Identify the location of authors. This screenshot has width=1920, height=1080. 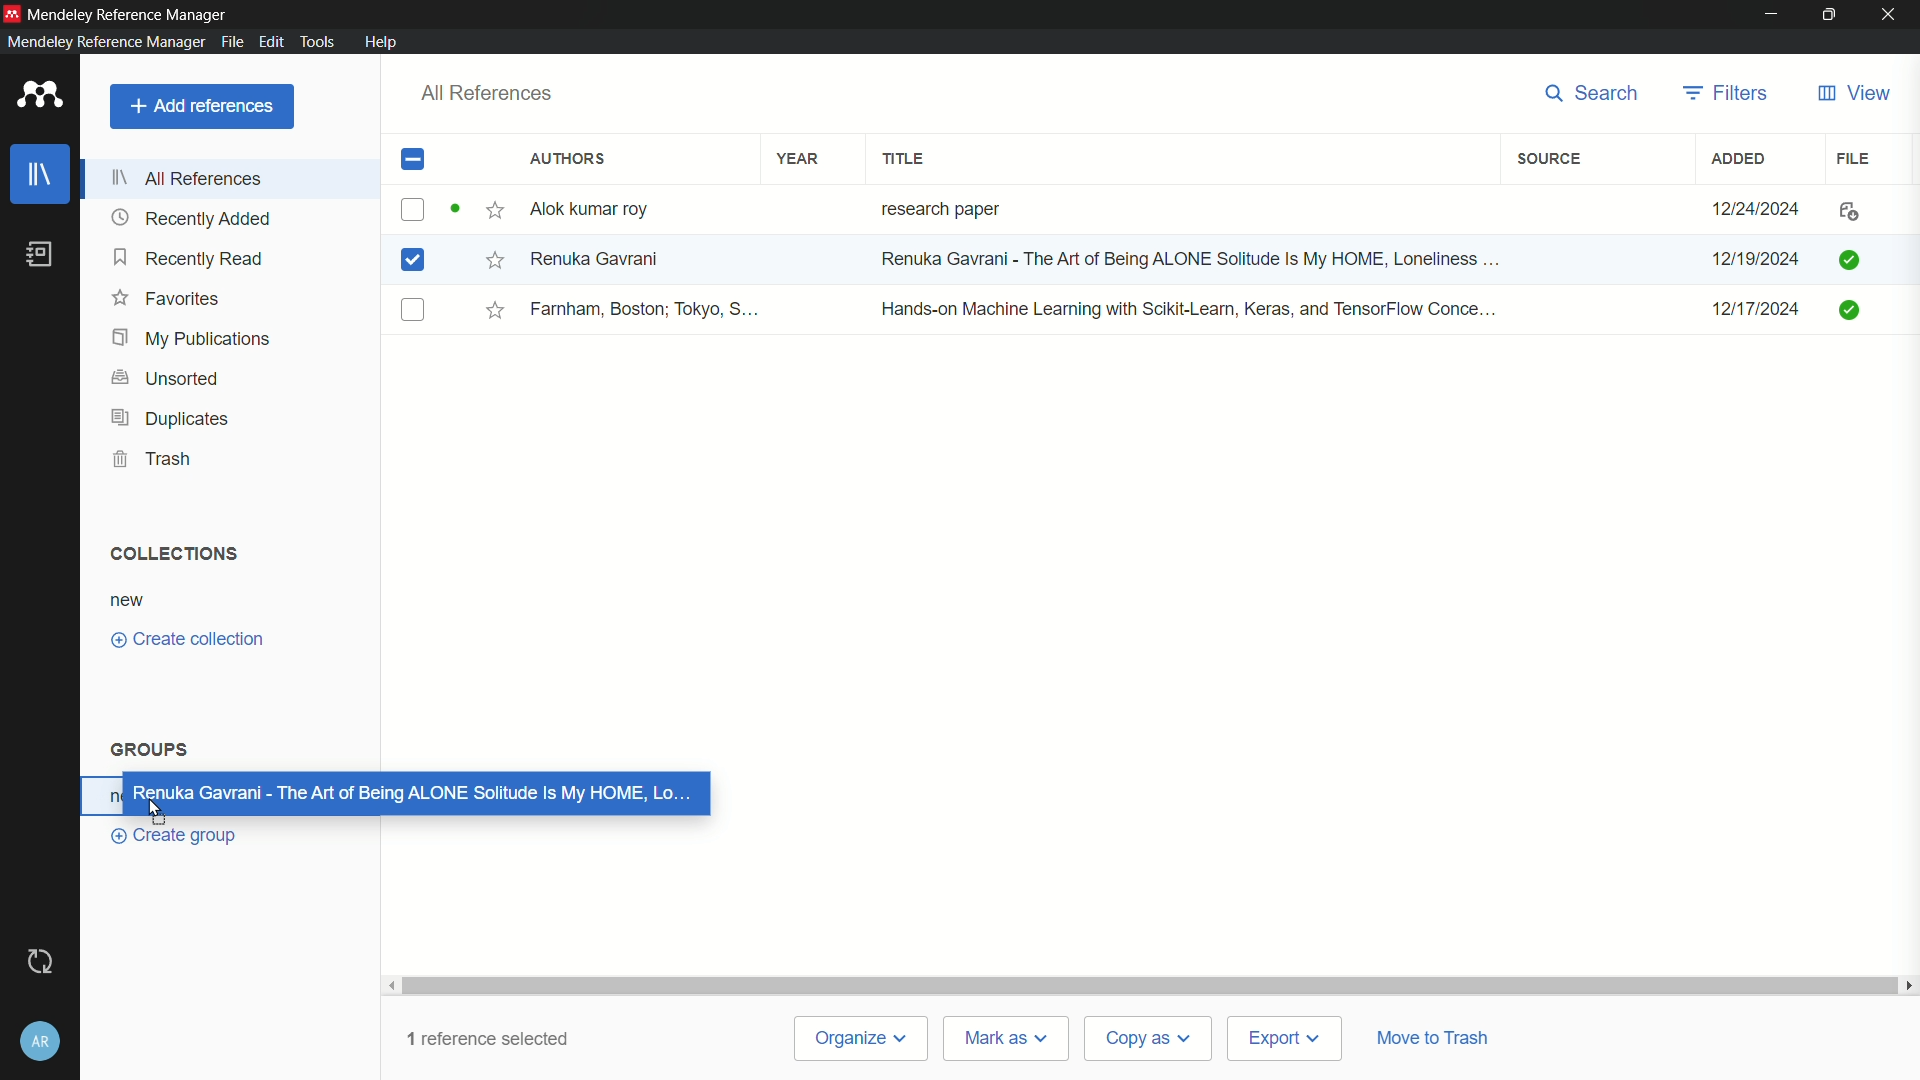
(568, 160).